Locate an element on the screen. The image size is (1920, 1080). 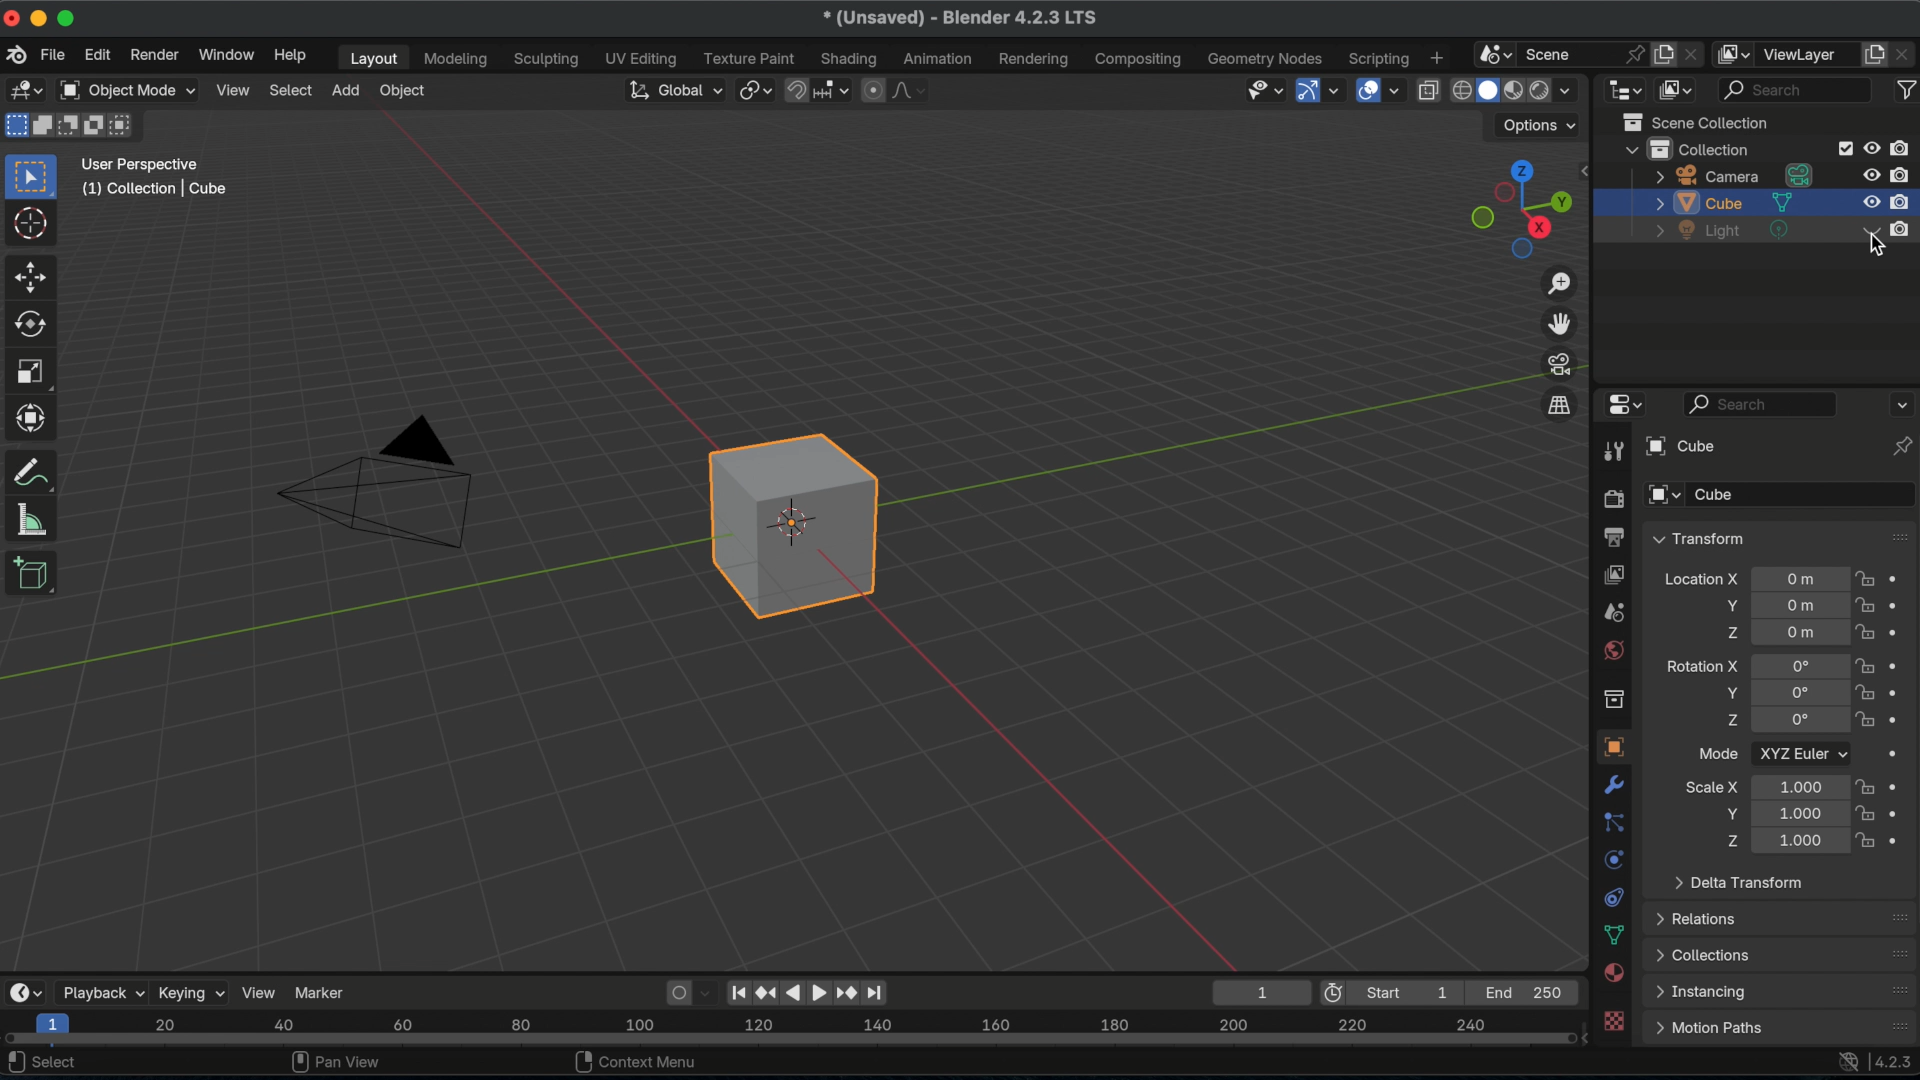
pin scene to workspace is located at coordinates (1634, 52).